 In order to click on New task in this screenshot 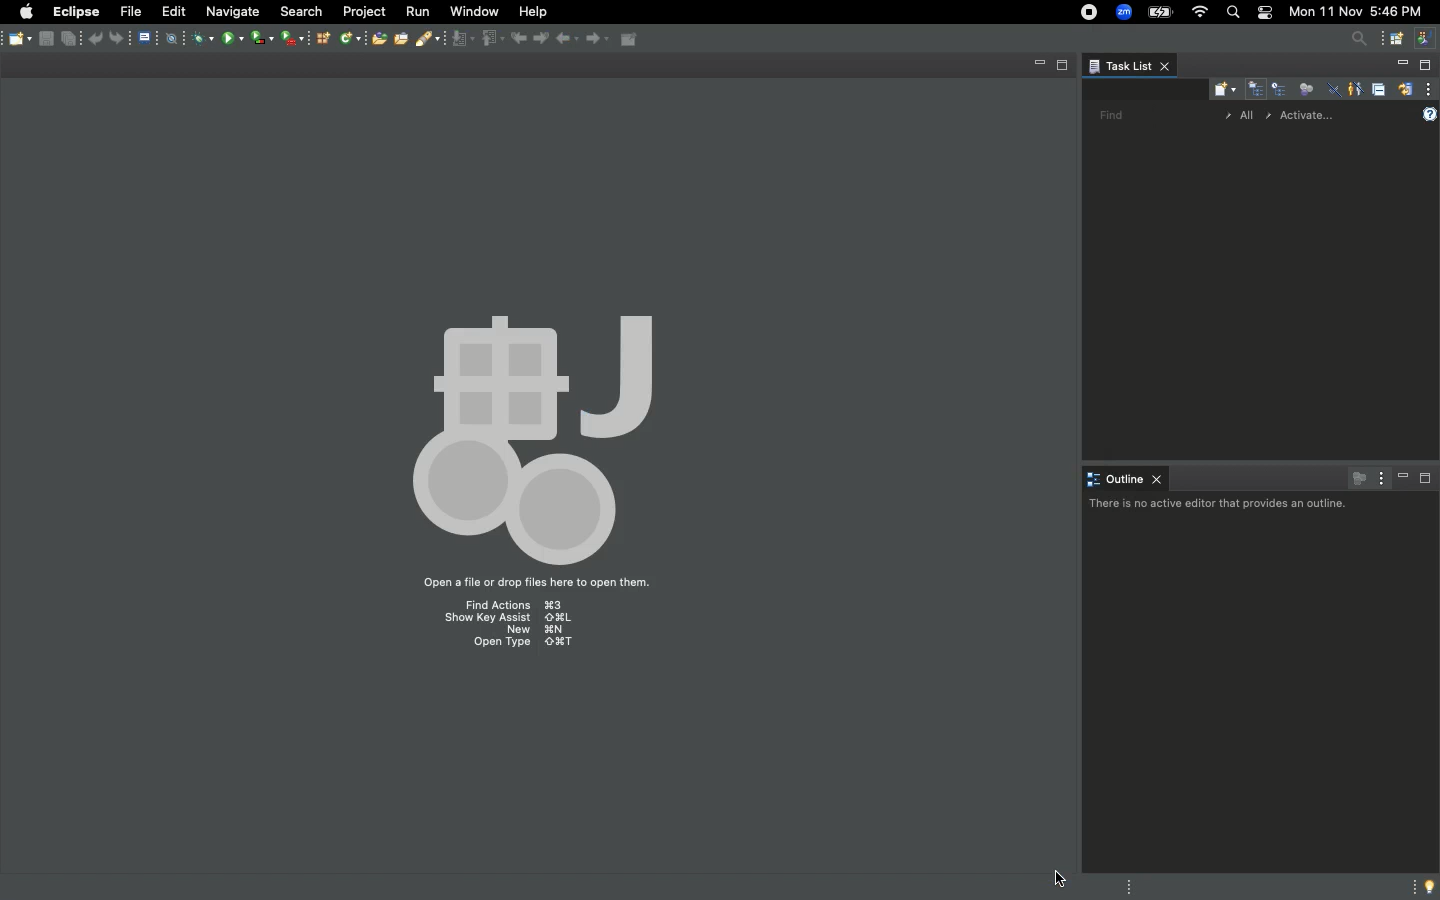, I will do `click(1221, 88)`.